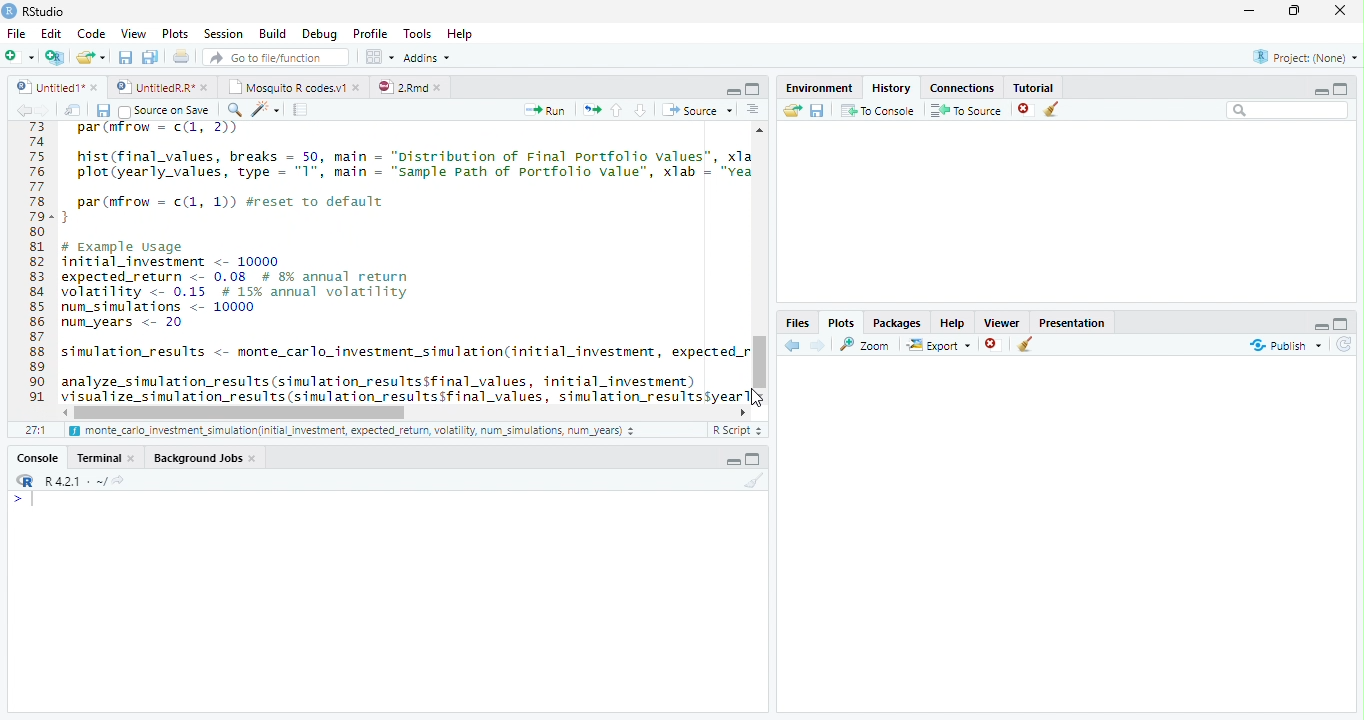 Image resolution: width=1364 pixels, height=720 pixels. Describe the element at coordinates (793, 345) in the screenshot. I see `Go to previous plot` at that location.